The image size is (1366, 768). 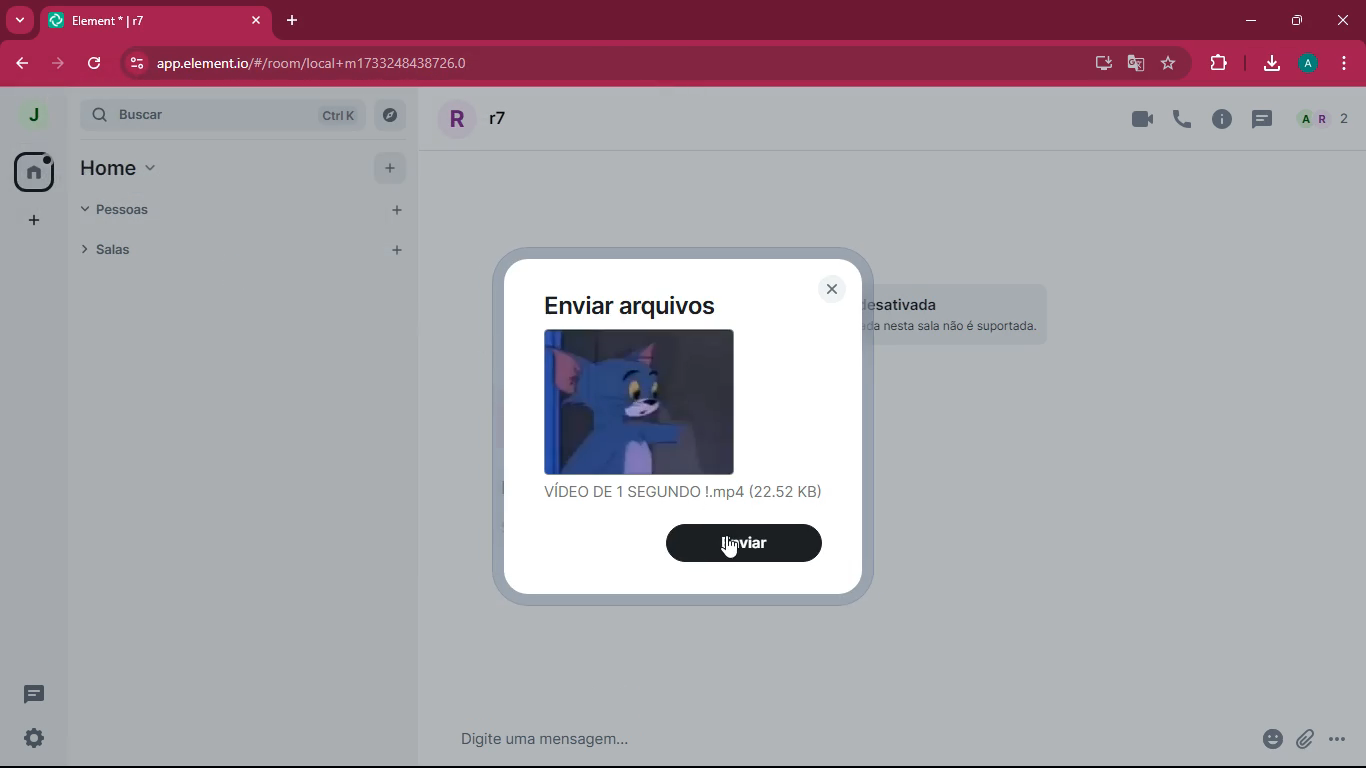 I want to click on profile picture, so click(x=35, y=117).